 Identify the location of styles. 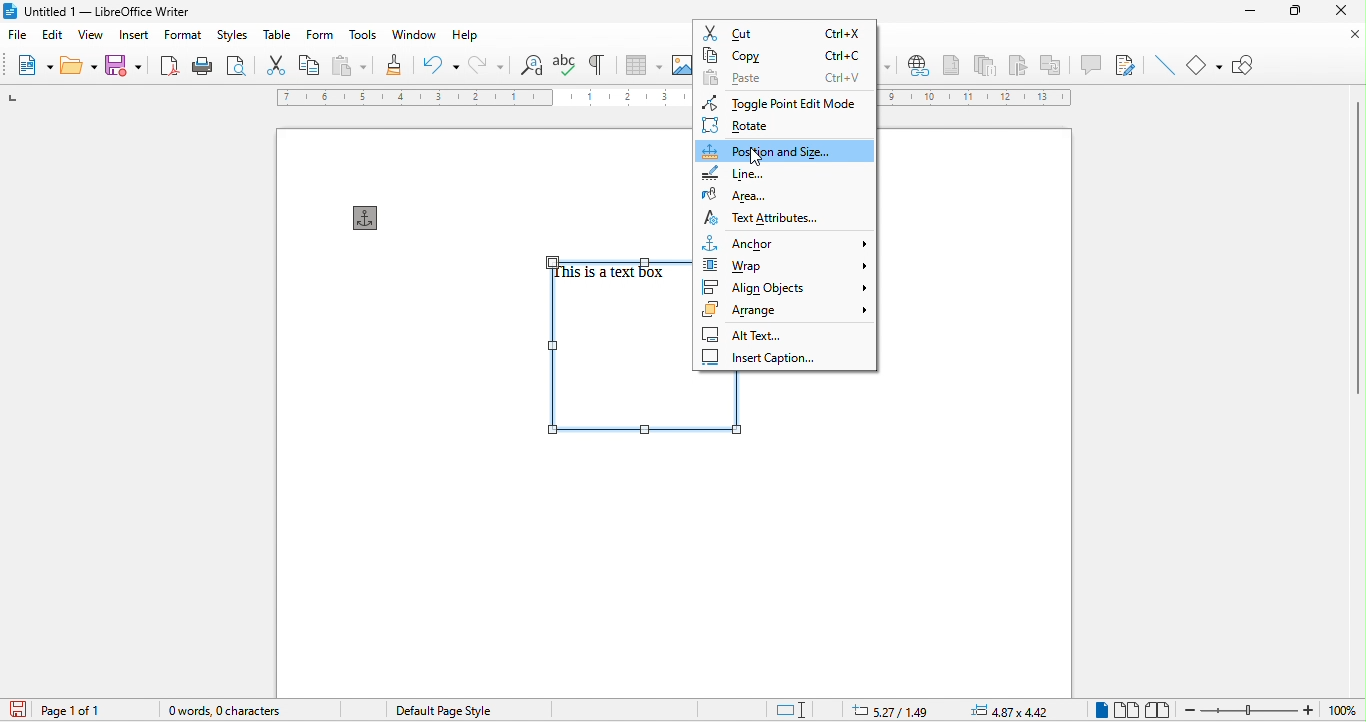
(233, 36).